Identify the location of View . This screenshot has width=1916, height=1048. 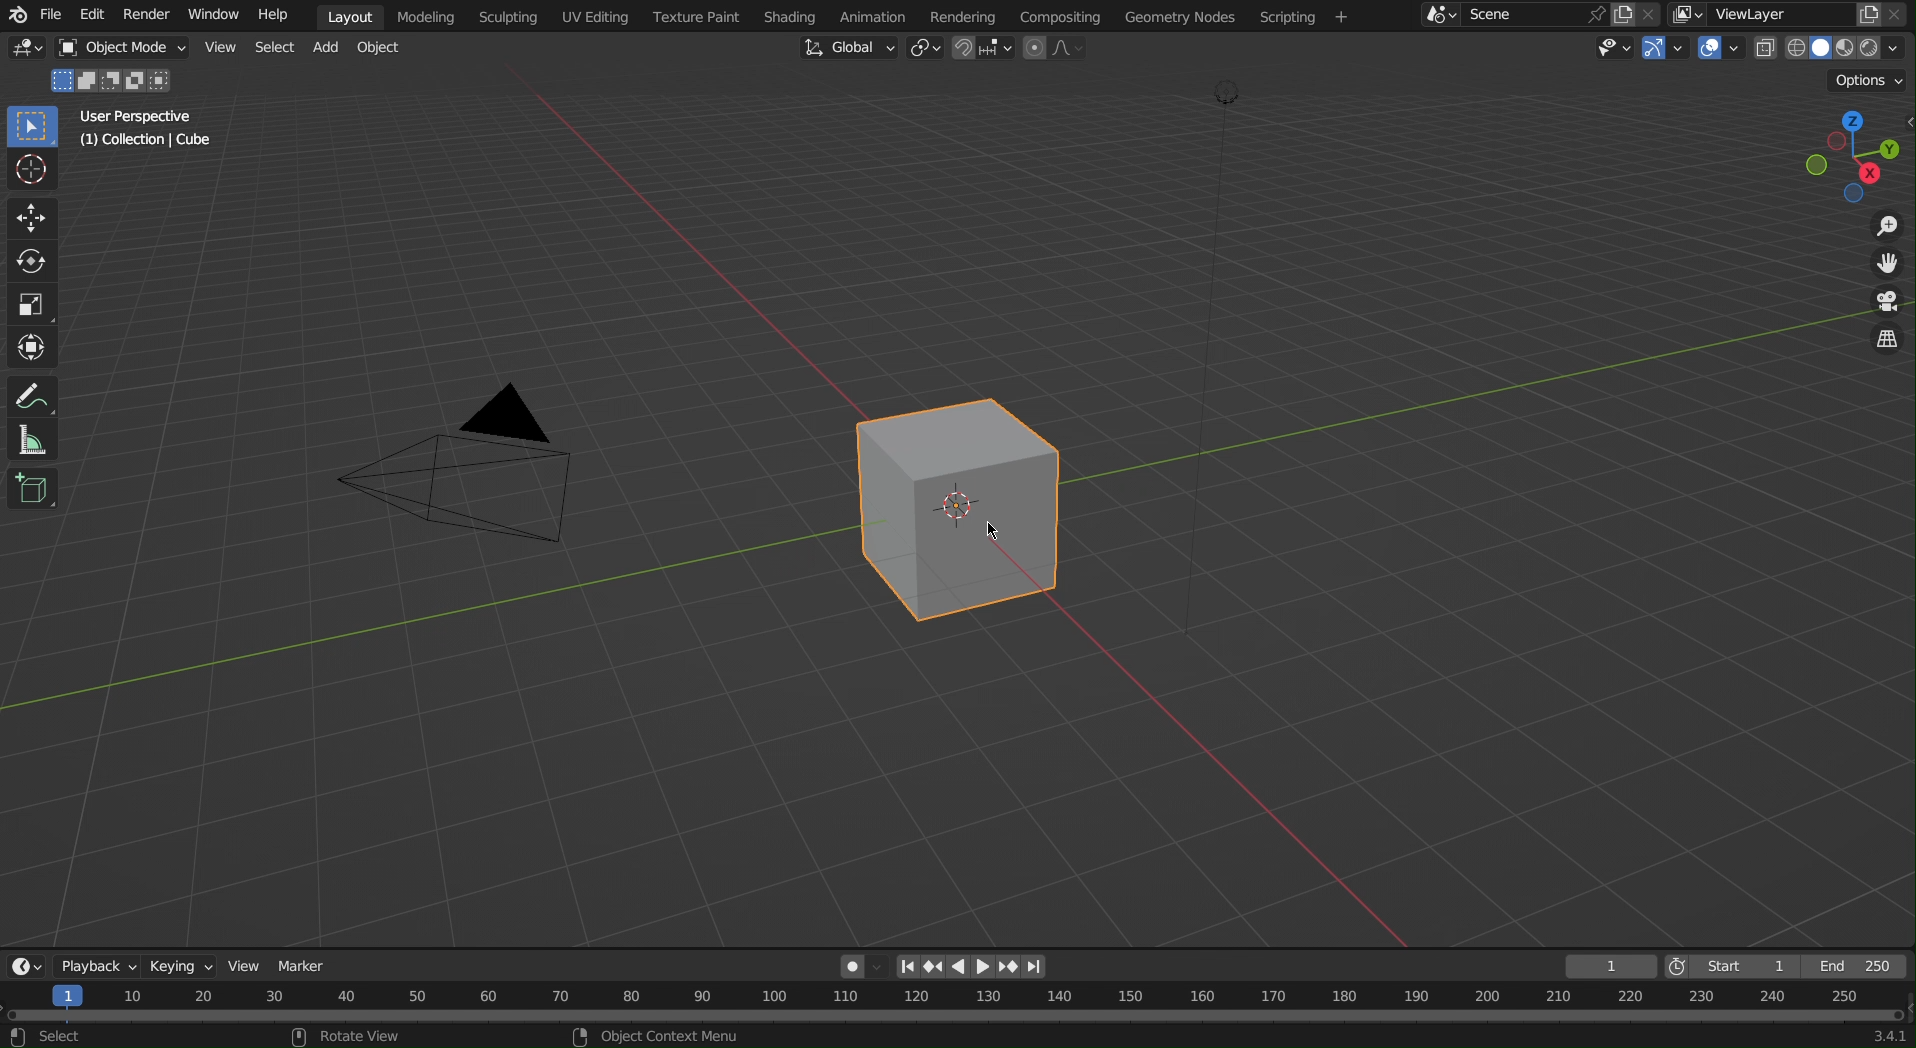
(218, 46).